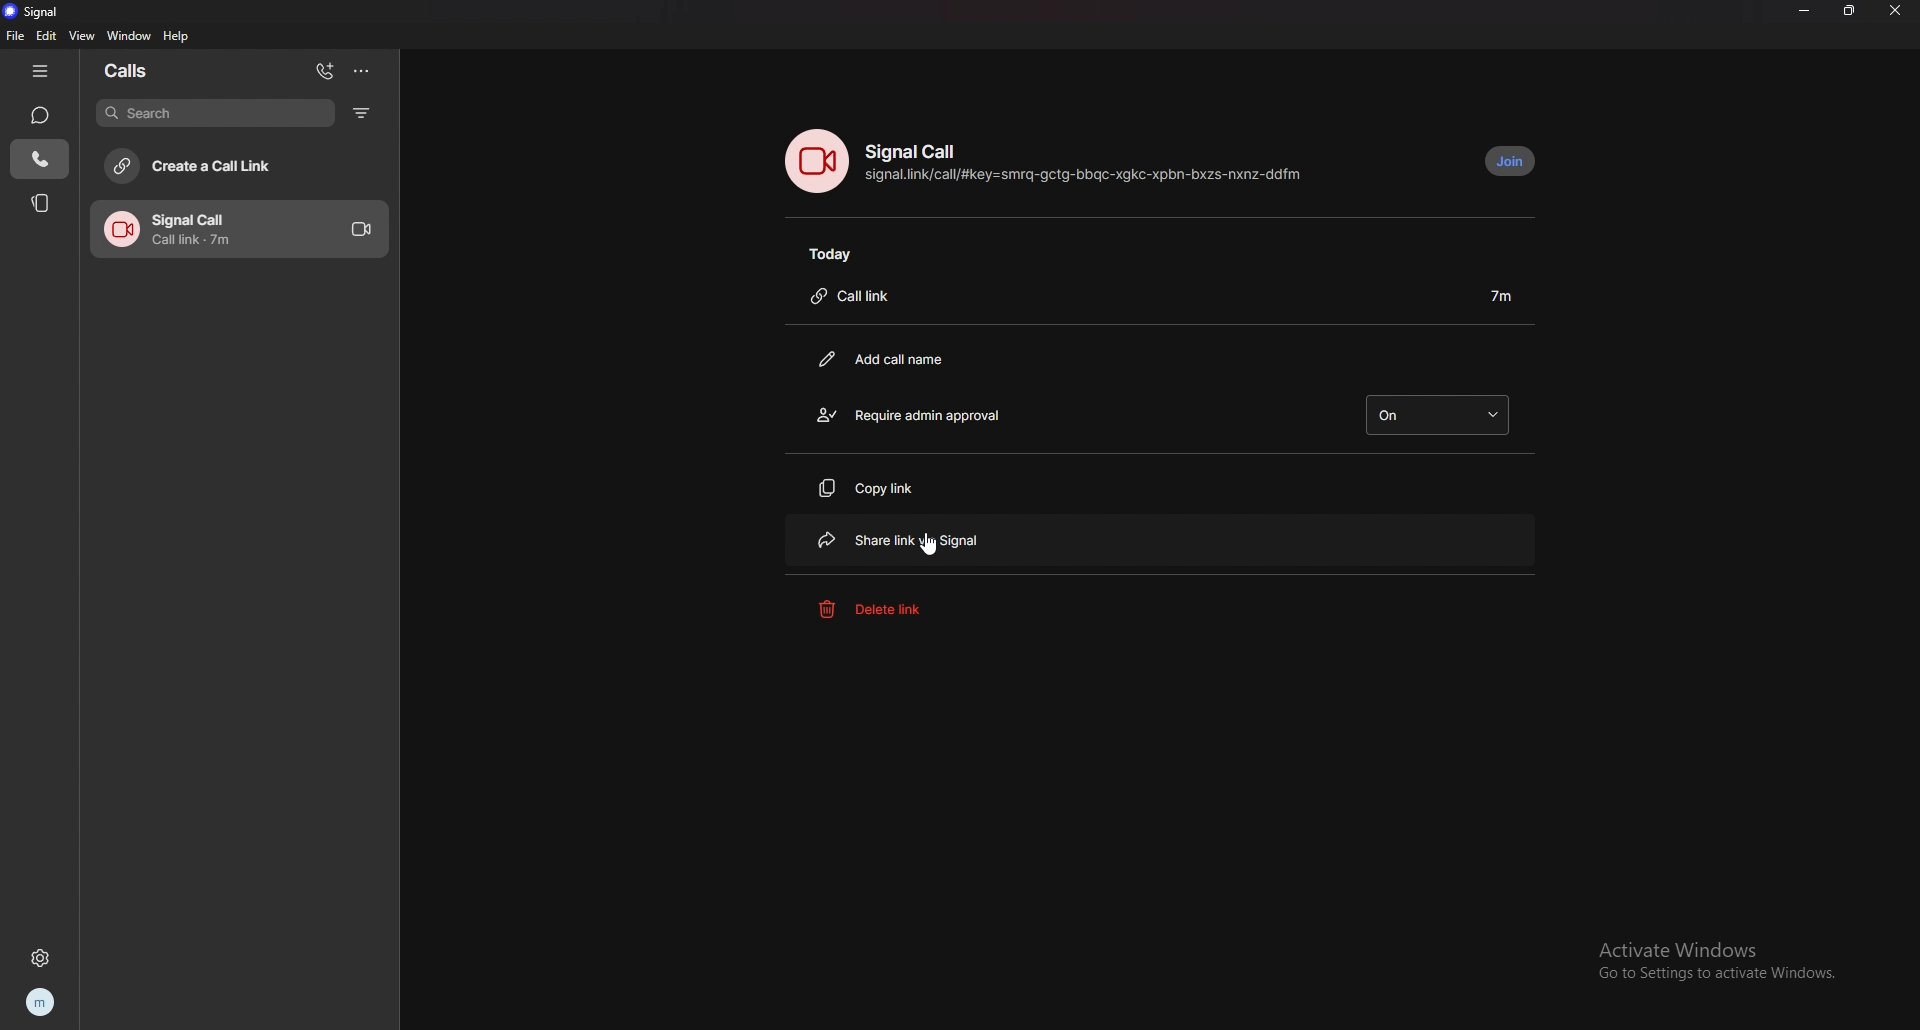  Describe the element at coordinates (1501, 295) in the screenshot. I see `duration` at that location.